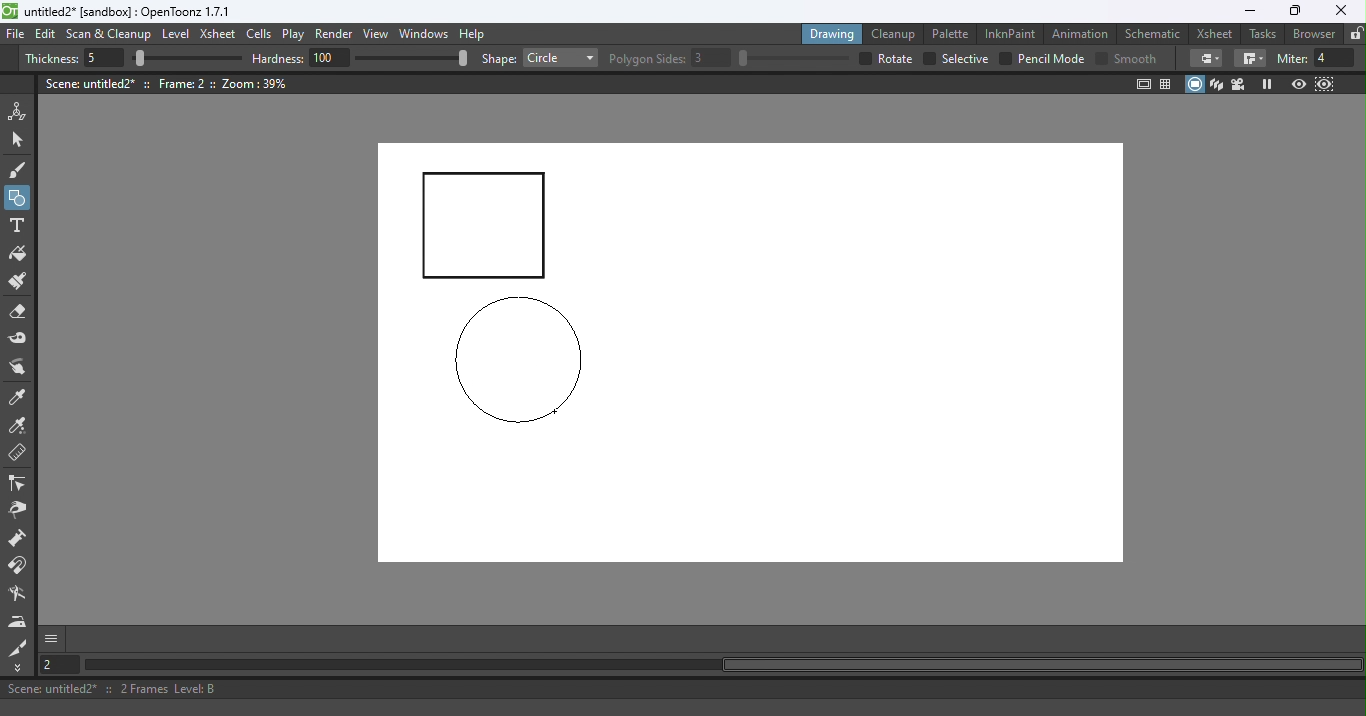 The width and height of the screenshot is (1366, 716). Describe the element at coordinates (18, 485) in the screenshot. I see `Control point editor tool` at that location.